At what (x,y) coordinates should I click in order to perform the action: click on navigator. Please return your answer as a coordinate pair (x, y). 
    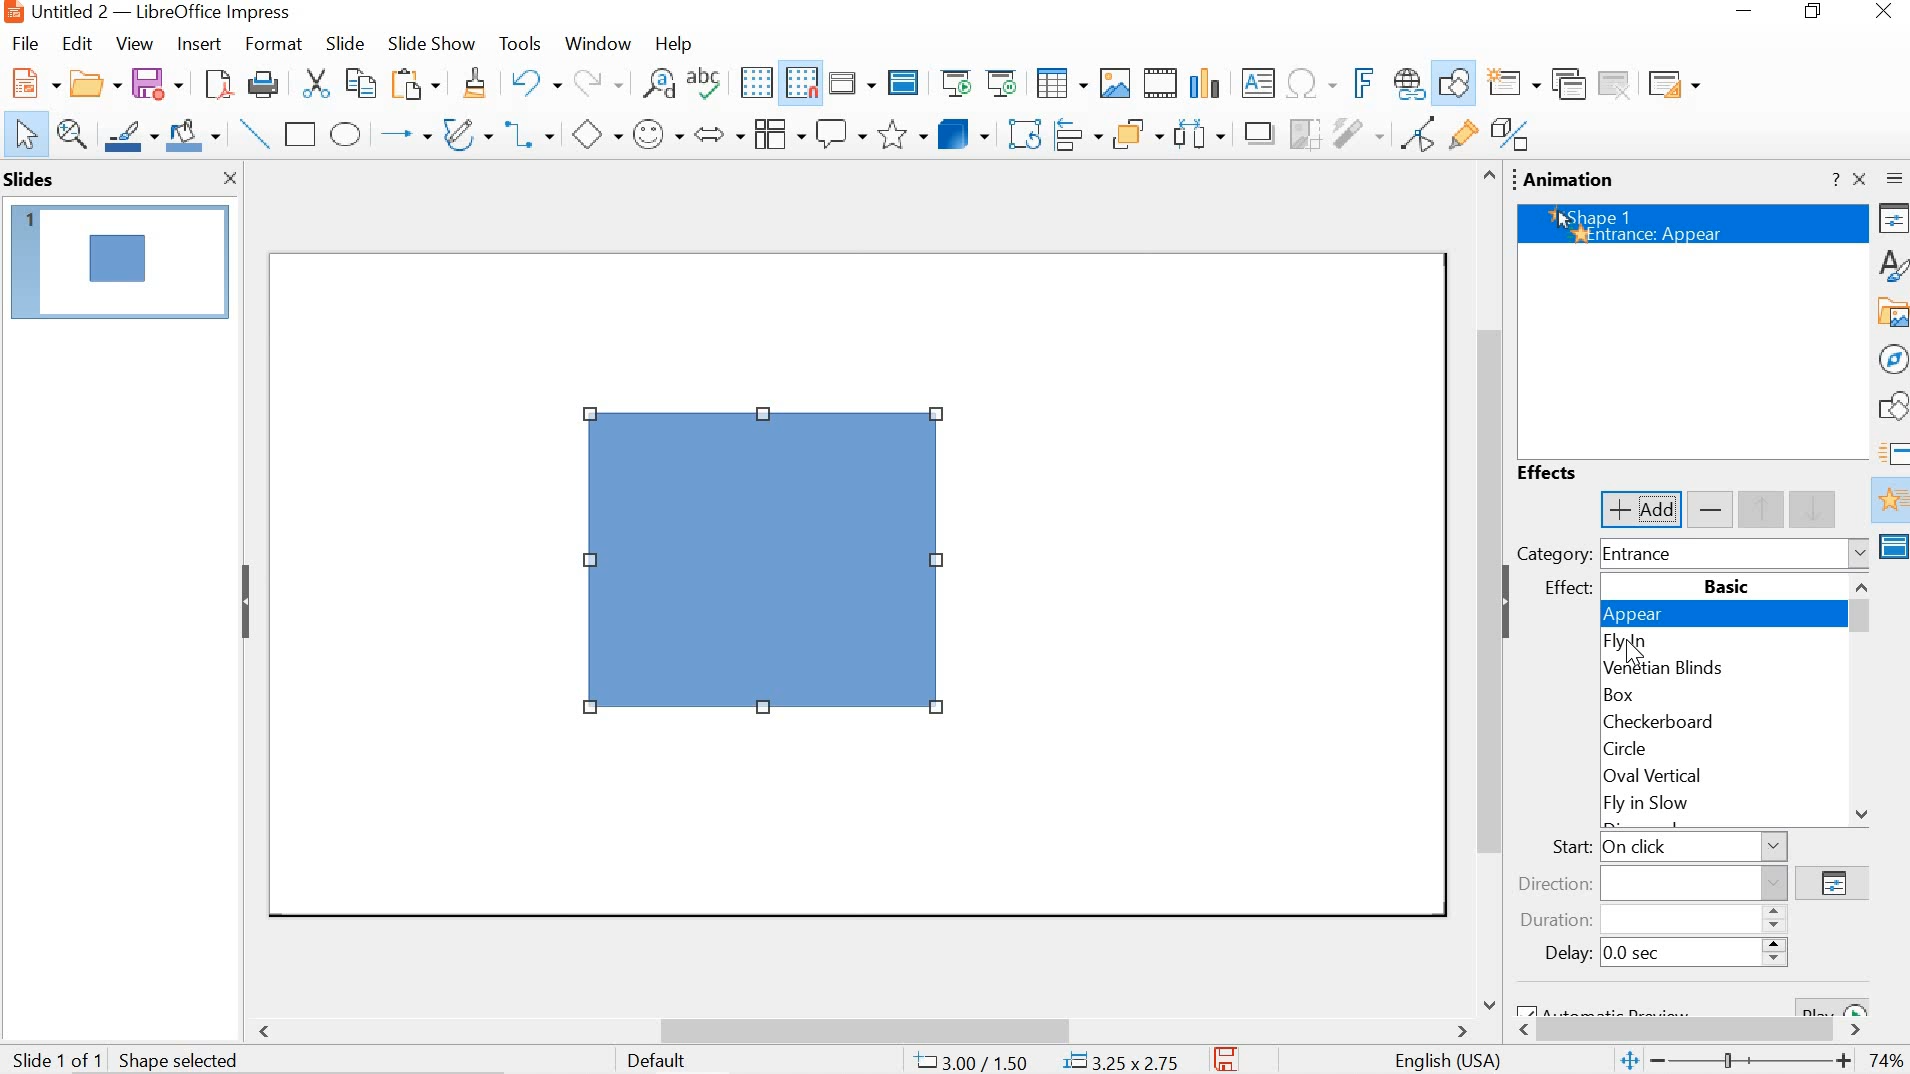
    Looking at the image, I should click on (1893, 356).